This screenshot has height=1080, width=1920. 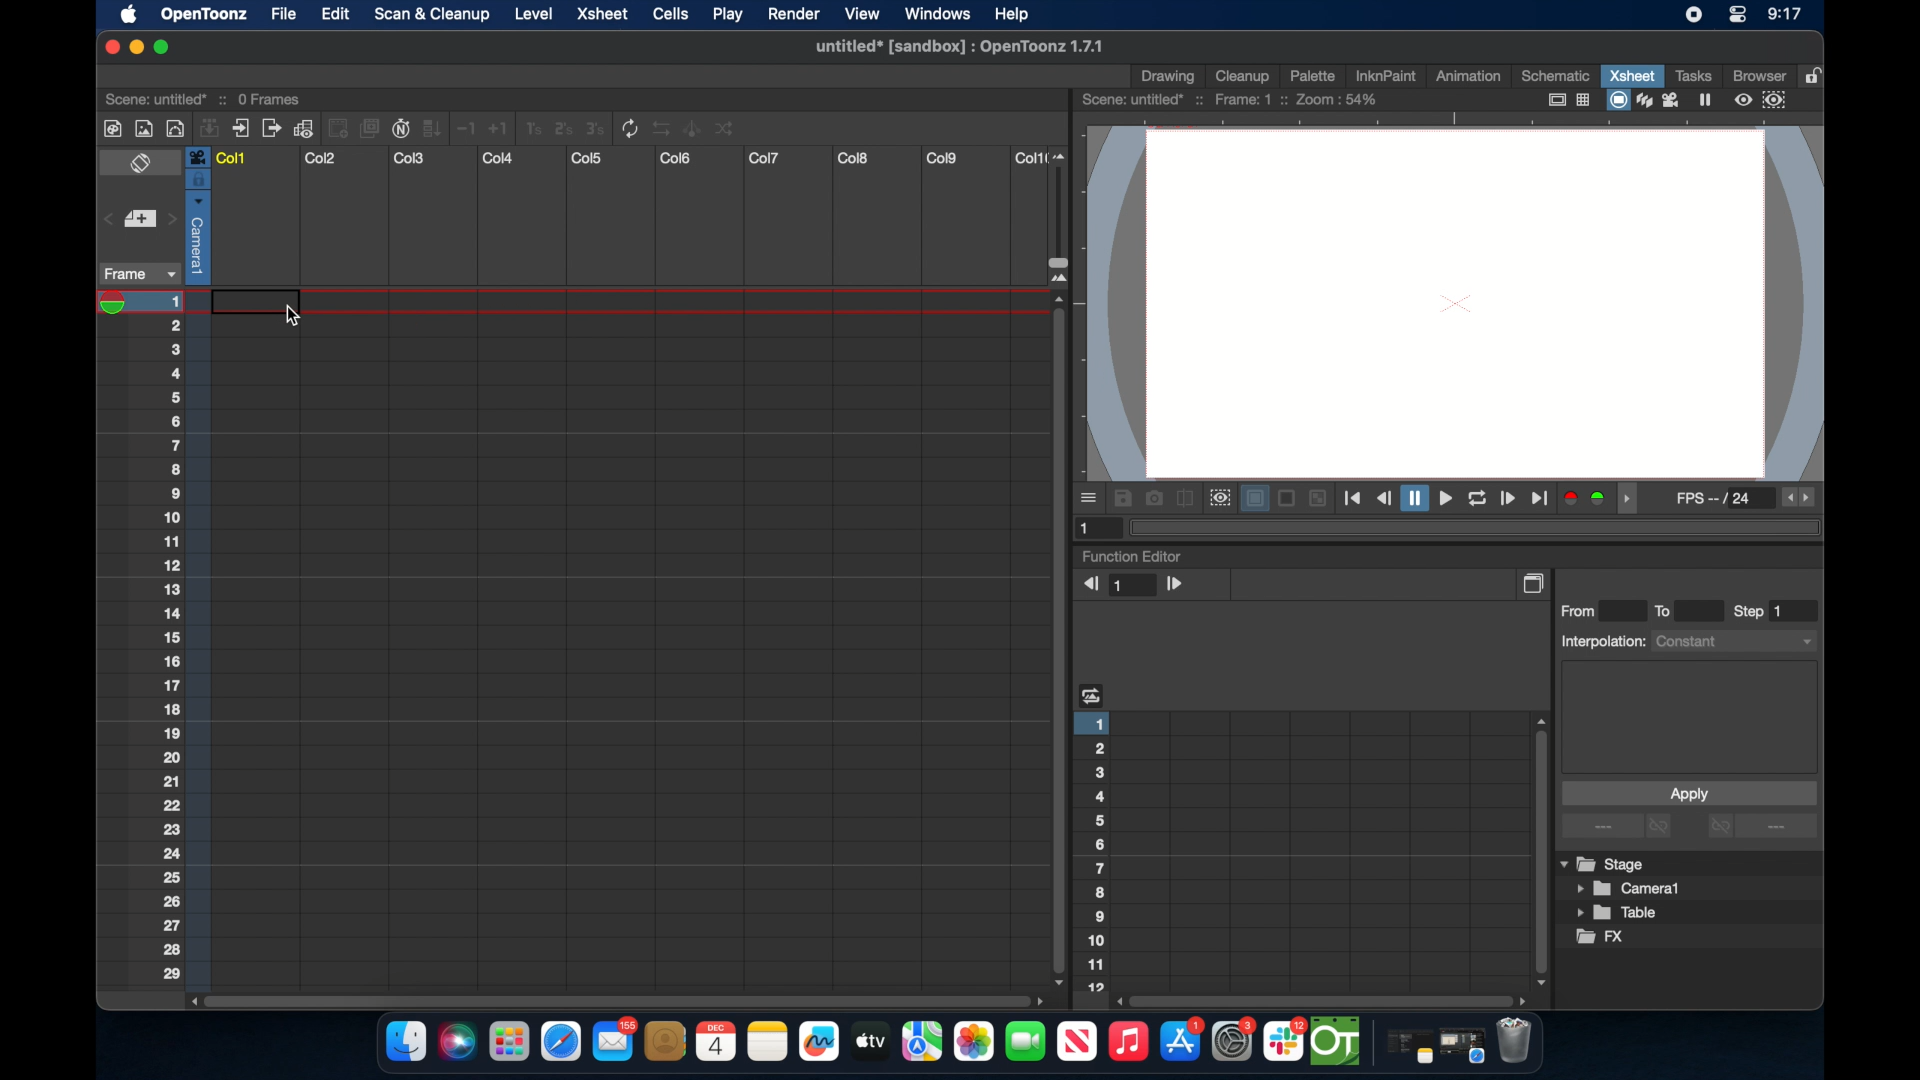 What do you see at coordinates (1619, 827) in the screenshot?
I see `more  options` at bounding box center [1619, 827].